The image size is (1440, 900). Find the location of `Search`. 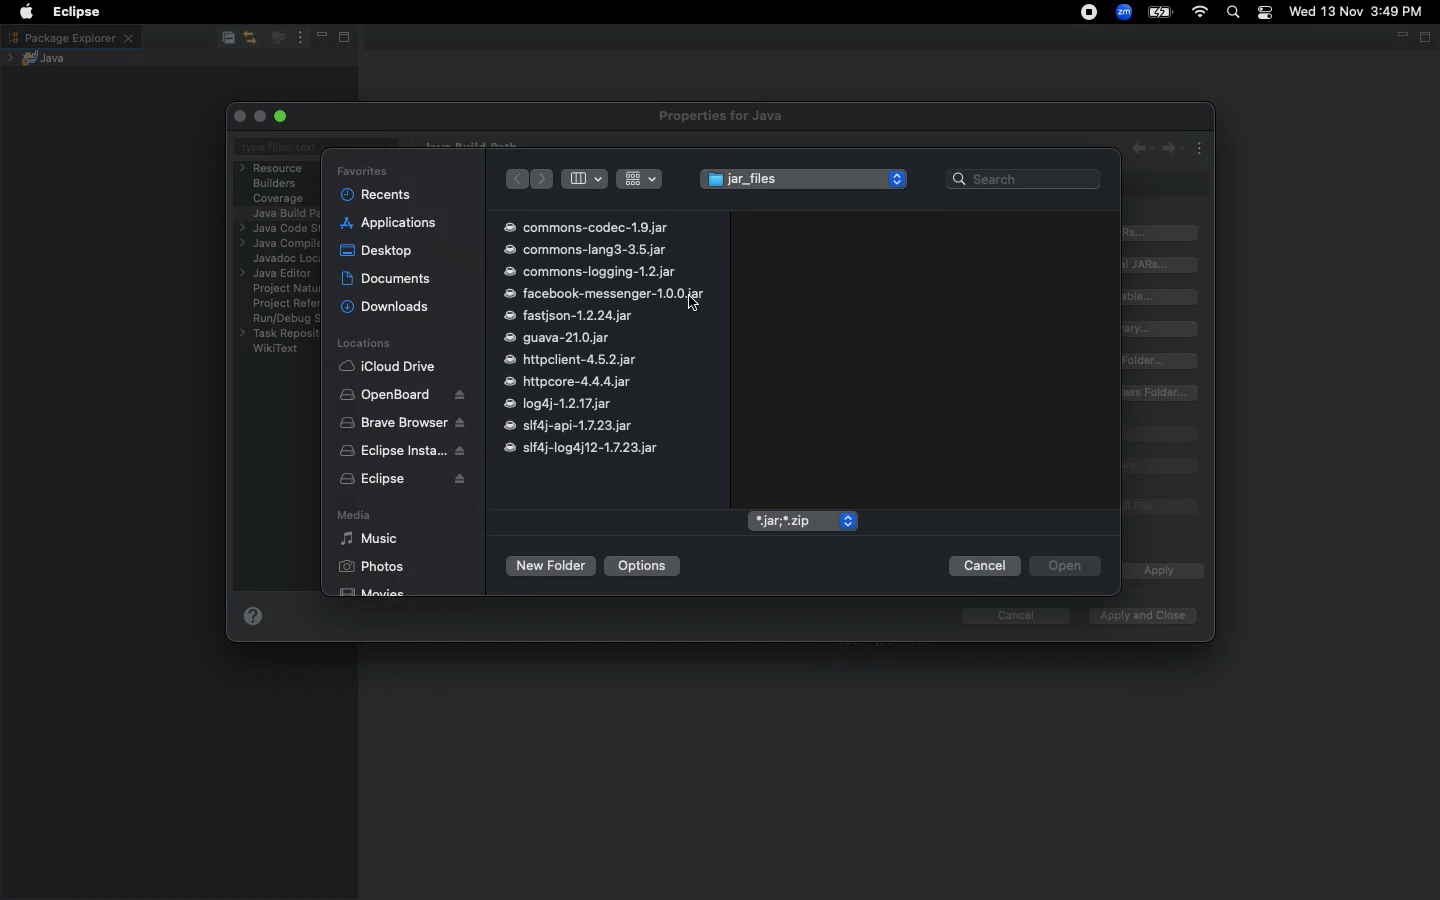

Search is located at coordinates (1234, 14).